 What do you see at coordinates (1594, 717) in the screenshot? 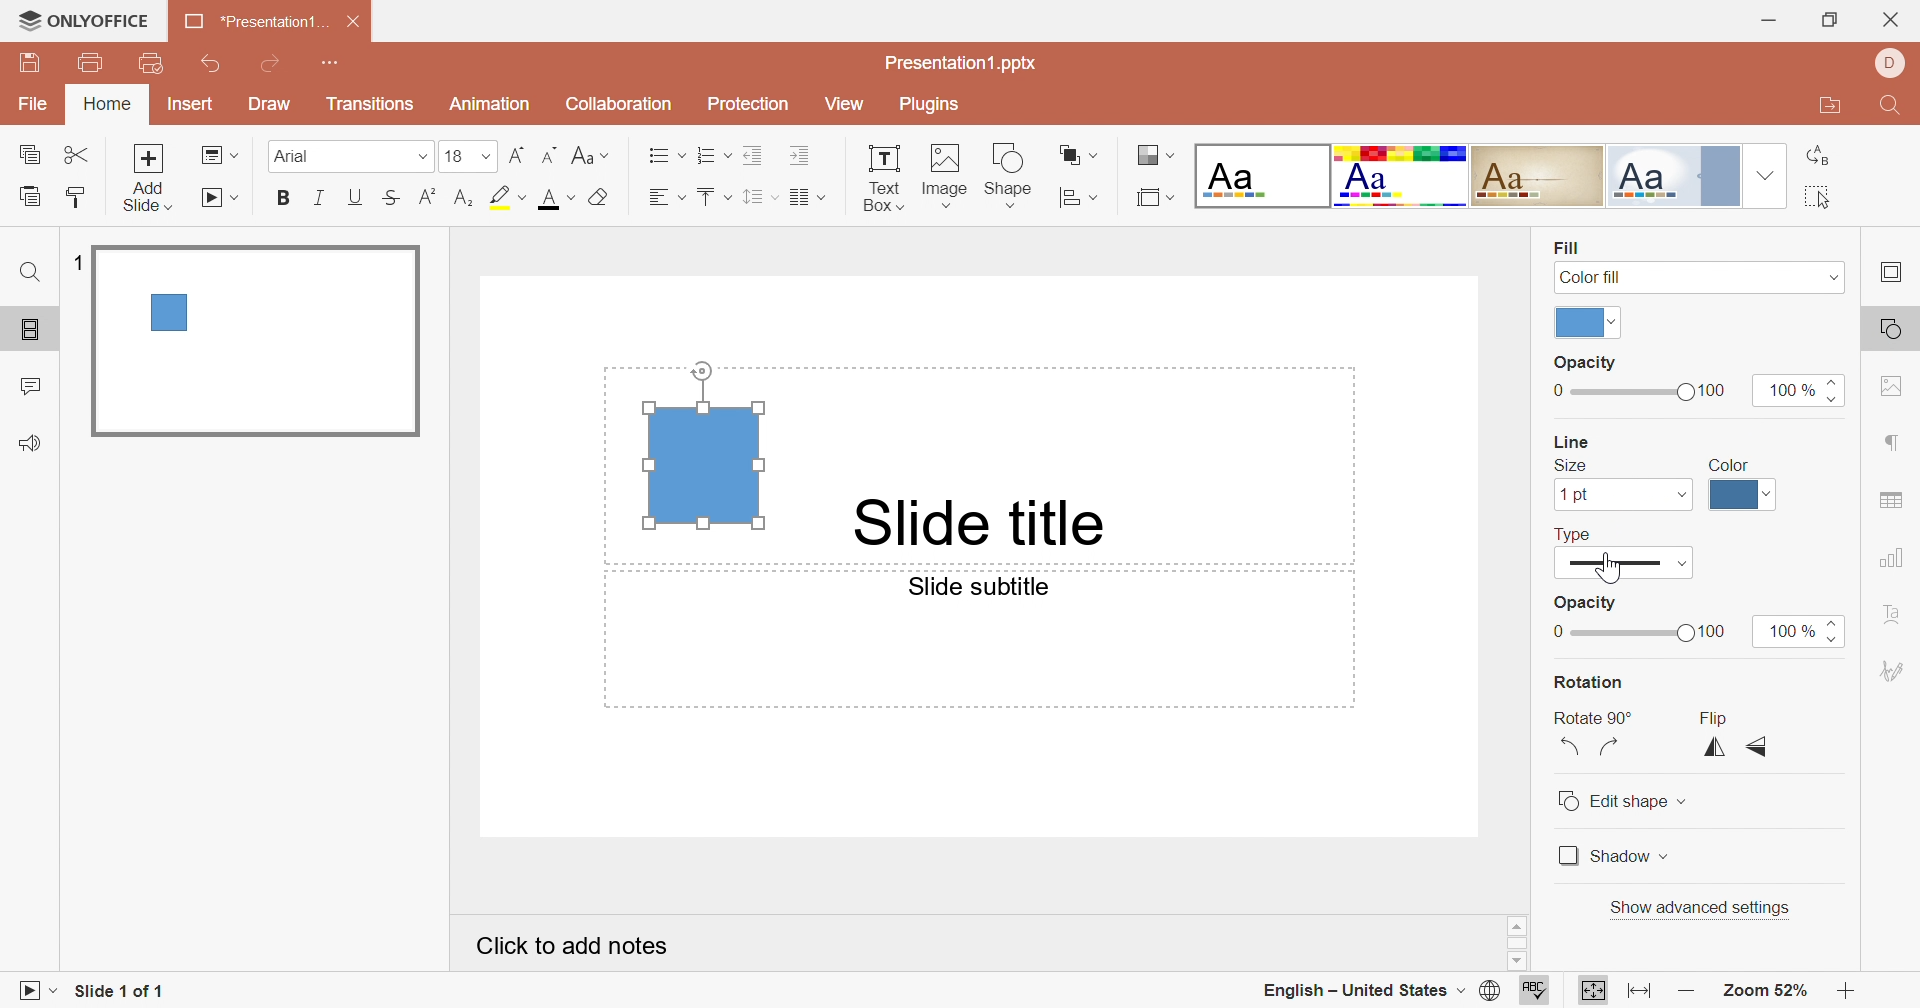
I see `Rotate 90°` at bounding box center [1594, 717].